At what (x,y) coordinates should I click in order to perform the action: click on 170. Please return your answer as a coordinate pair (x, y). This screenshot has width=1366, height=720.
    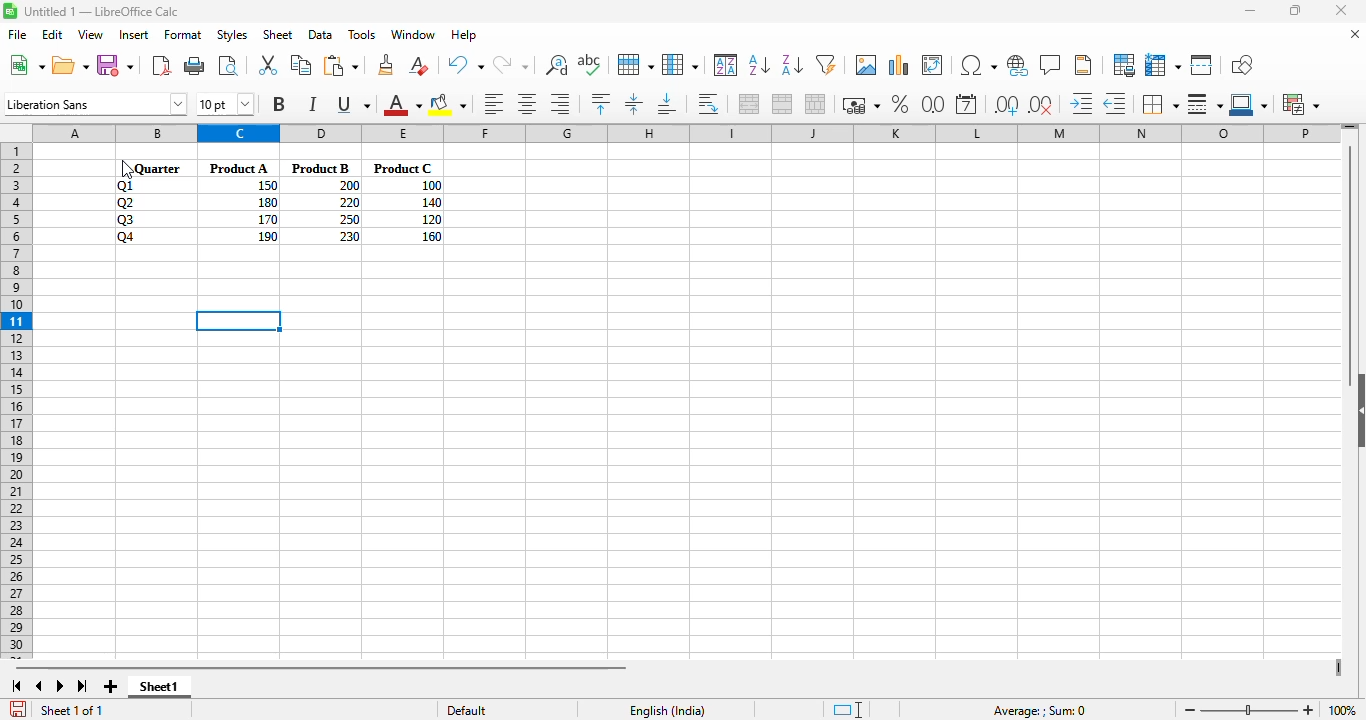
    Looking at the image, I should click on (267, 220).